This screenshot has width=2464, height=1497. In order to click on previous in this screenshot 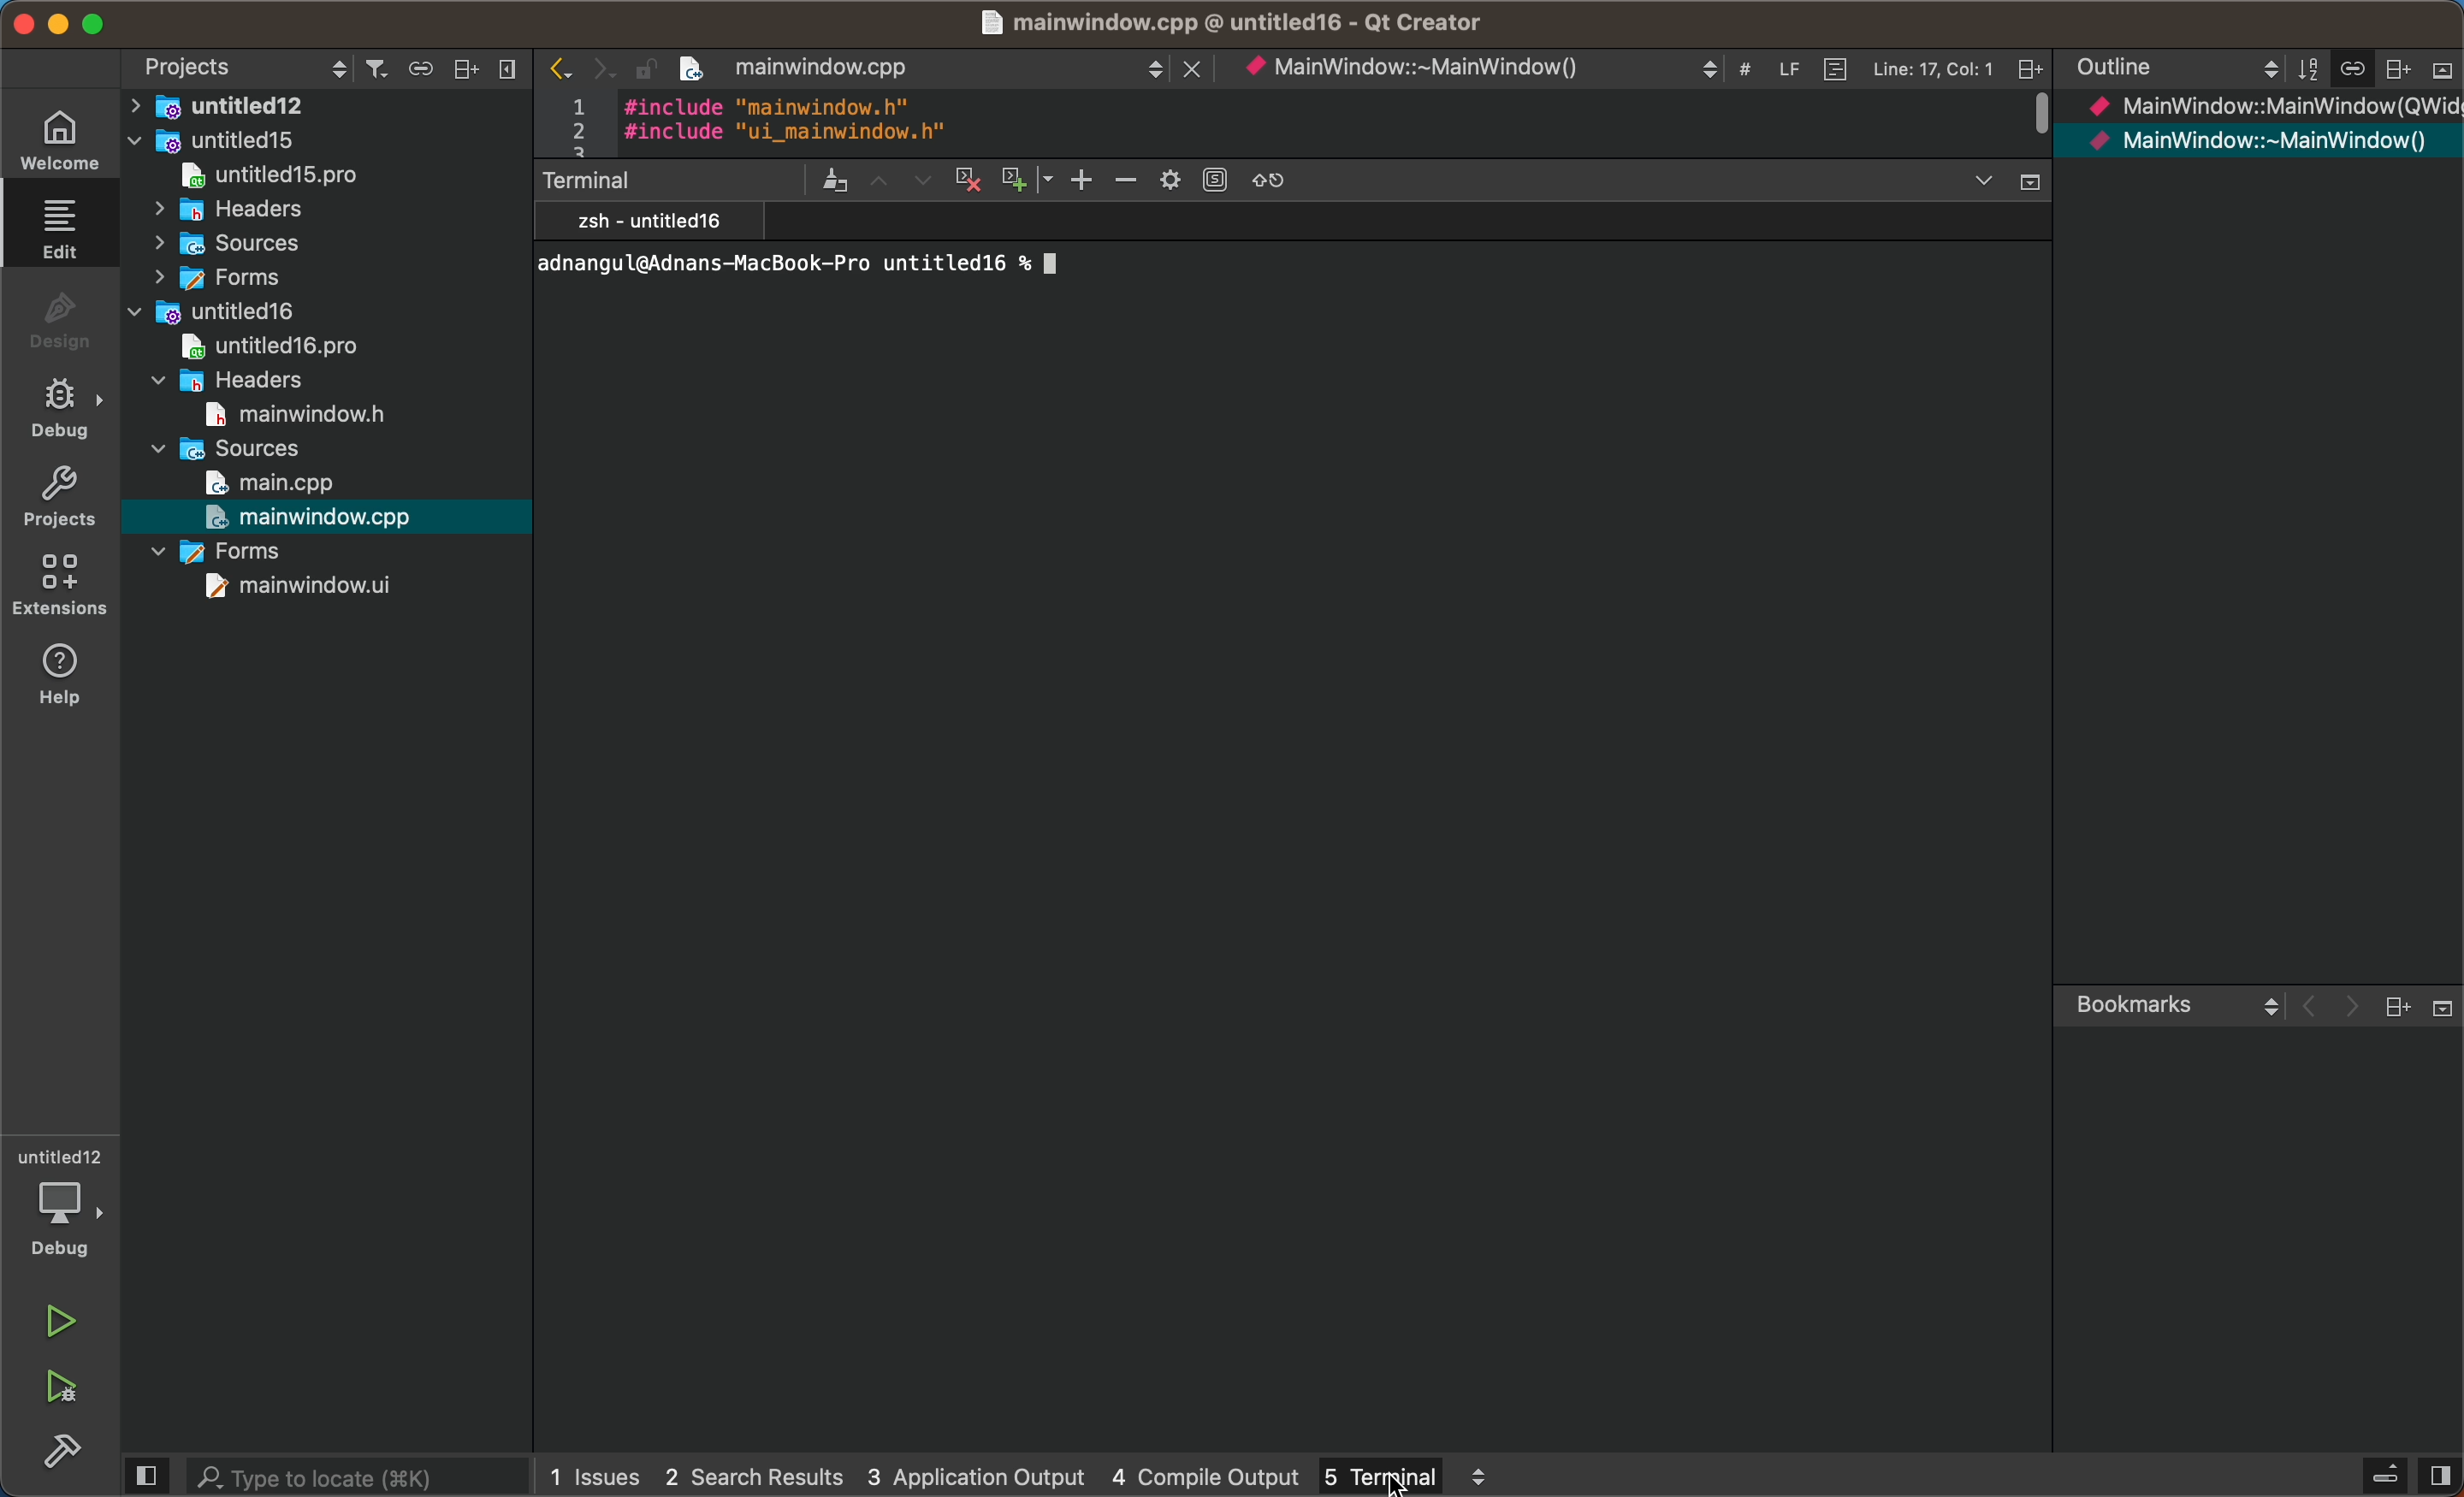, I will do `click(556, 63)`.